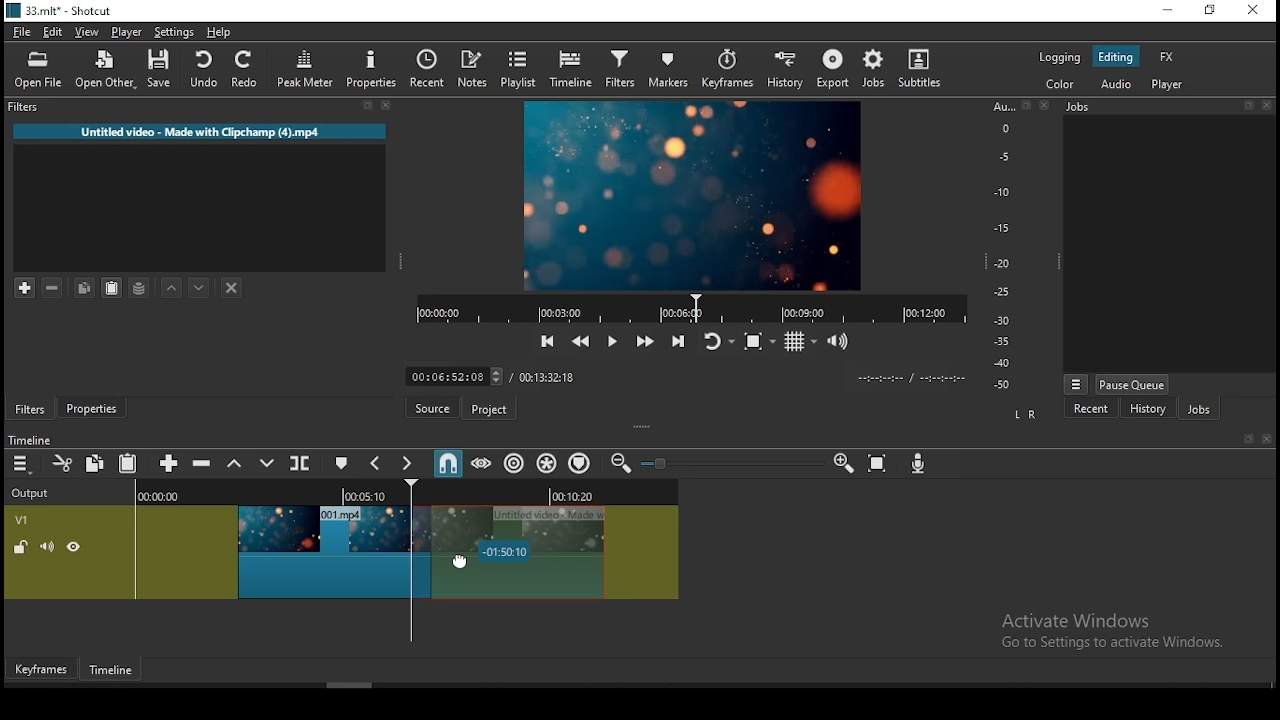  Describe the element at coordinates (1257, 11) in the screenshot. I see `close` at that location.